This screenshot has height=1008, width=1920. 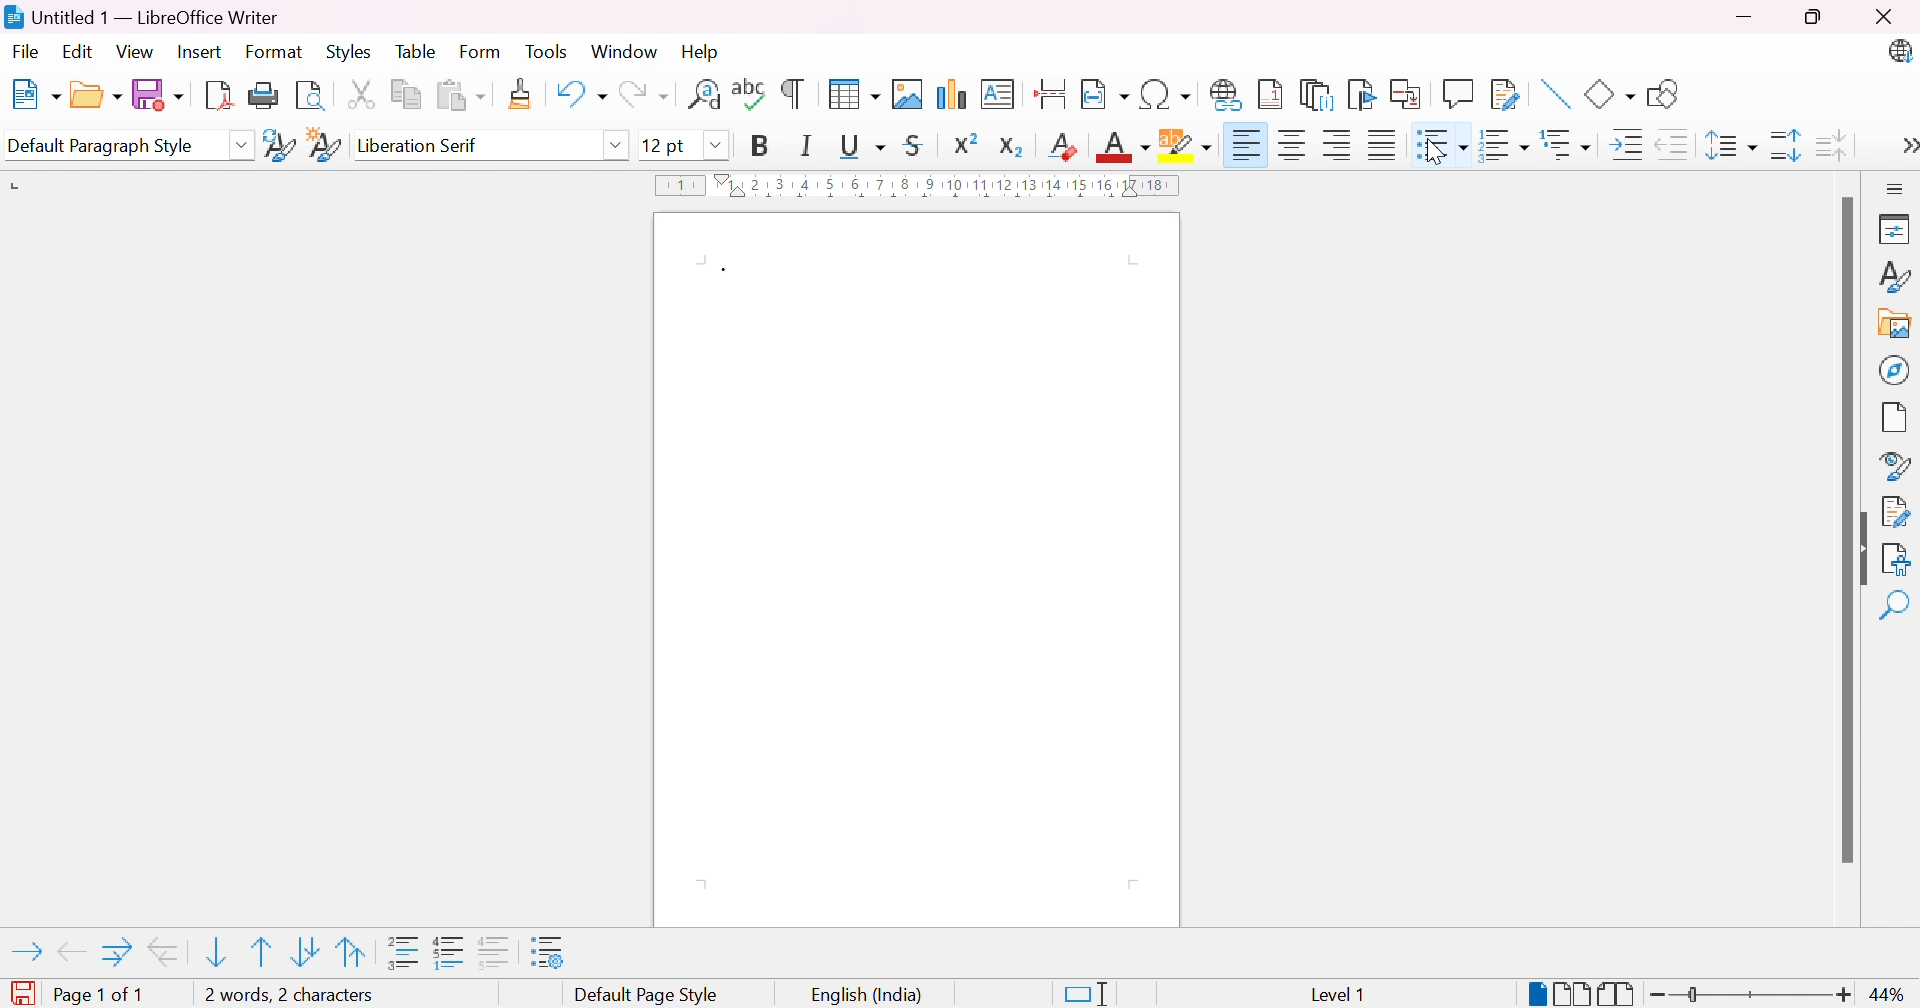 What do you see at coordinates (405, 954) in the screenshot?
I see `Insert unnumbered entry` at bounding box center [405, 954].